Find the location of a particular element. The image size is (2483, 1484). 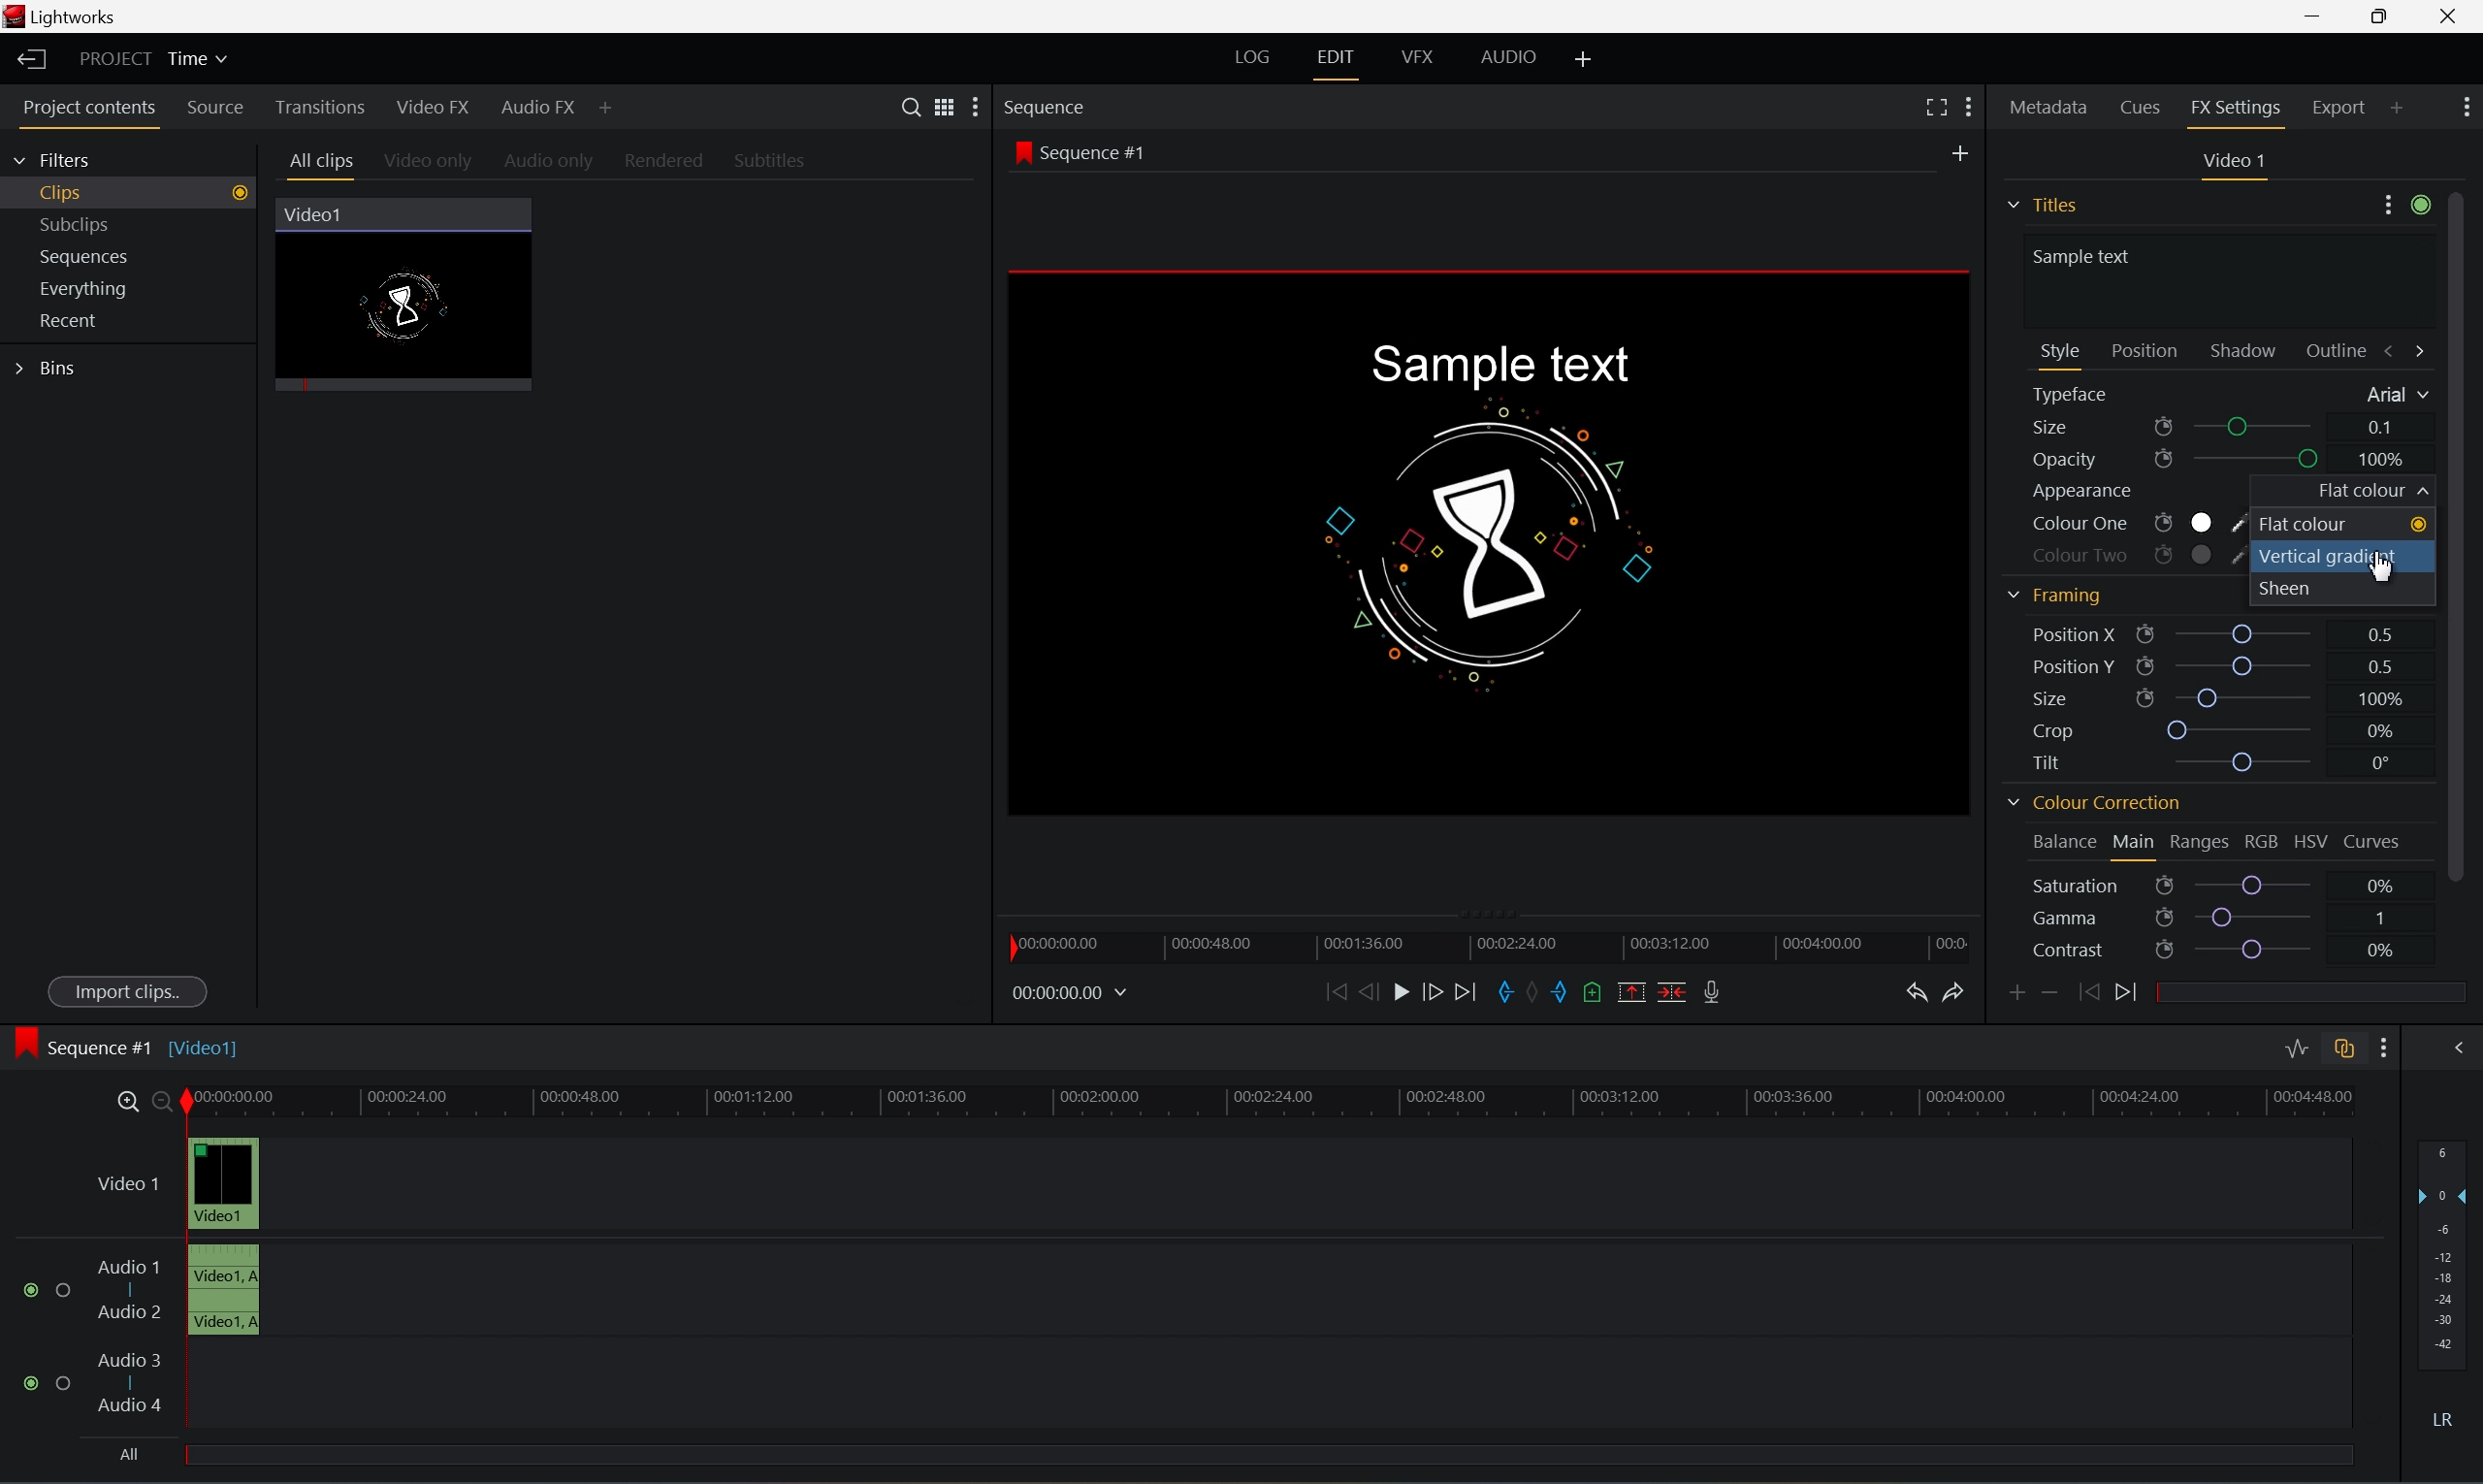

Timeline Navigator is located at coordinates (1496, 943).